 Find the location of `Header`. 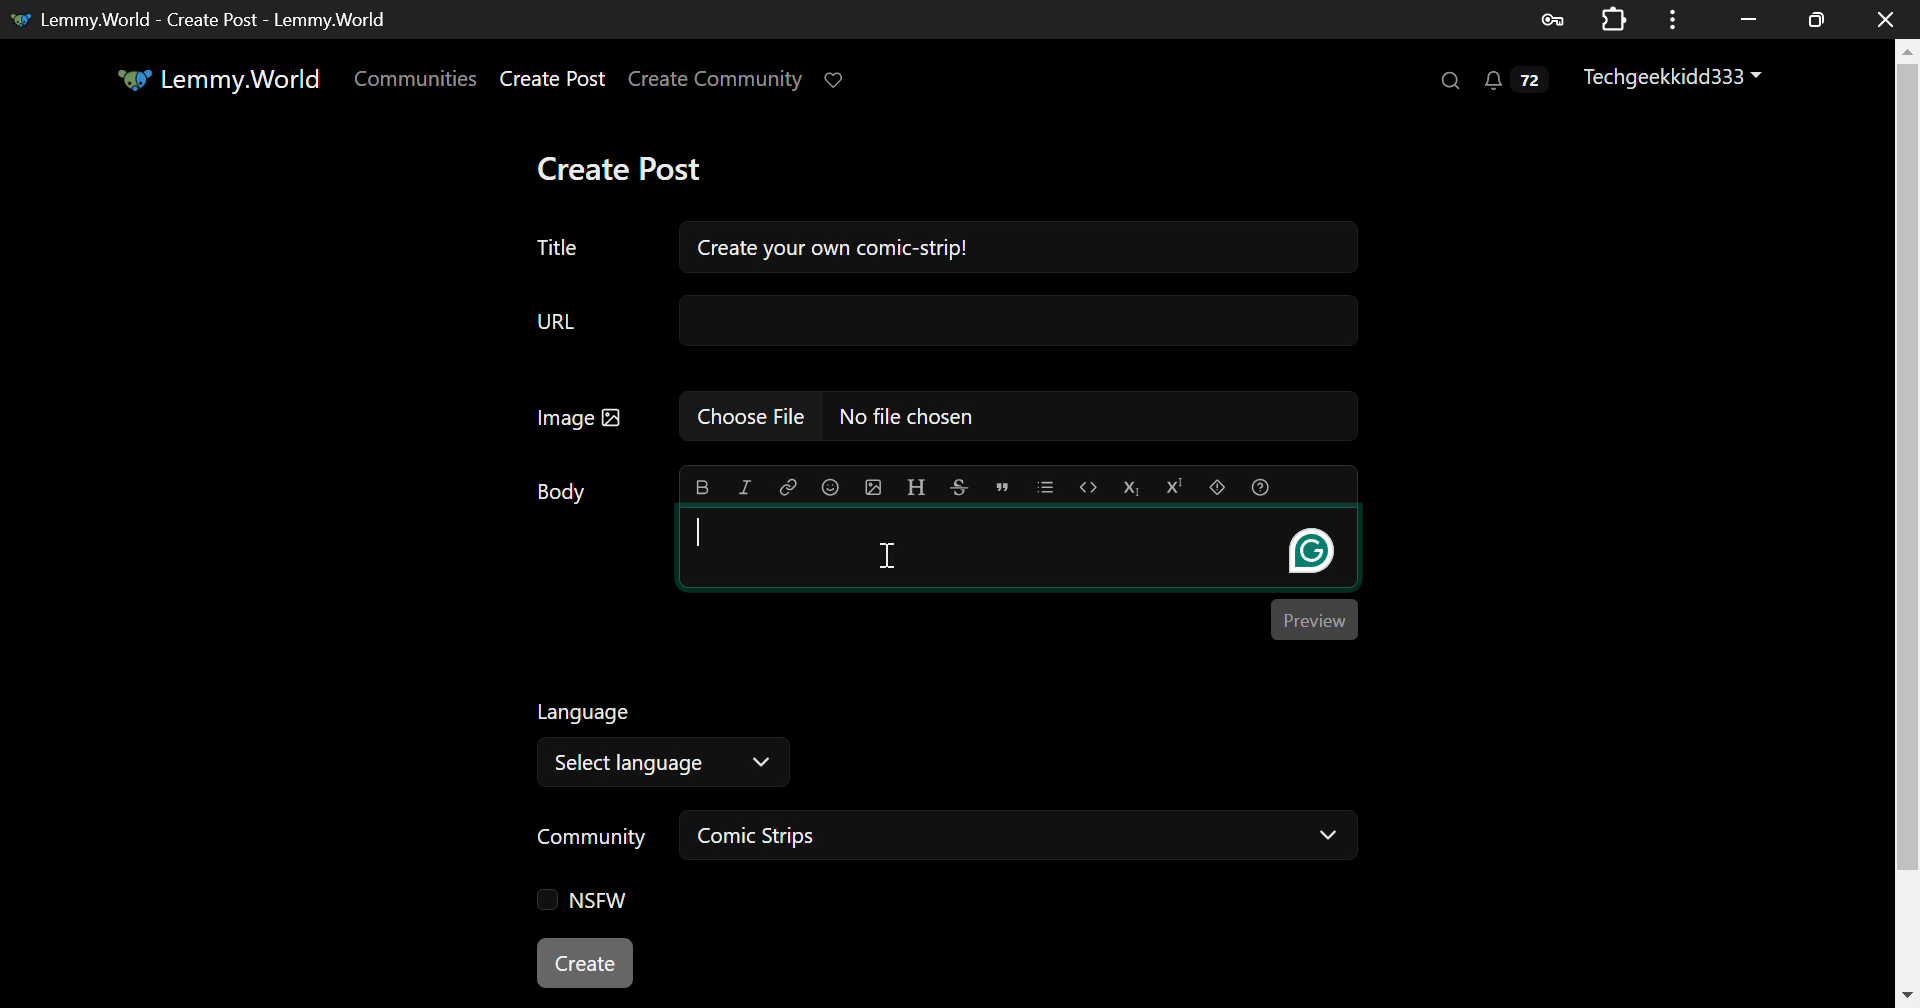

Header is located at coordinates (917, 487).